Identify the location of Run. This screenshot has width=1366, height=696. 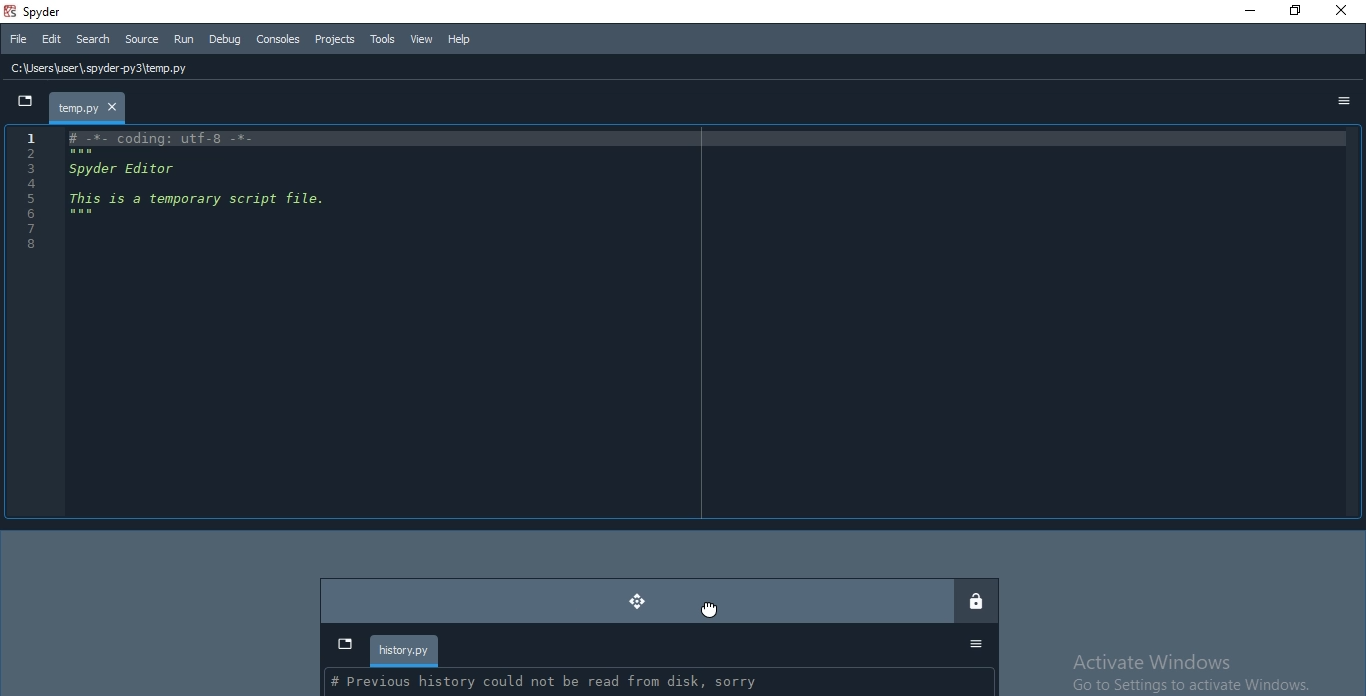
(184, 38).